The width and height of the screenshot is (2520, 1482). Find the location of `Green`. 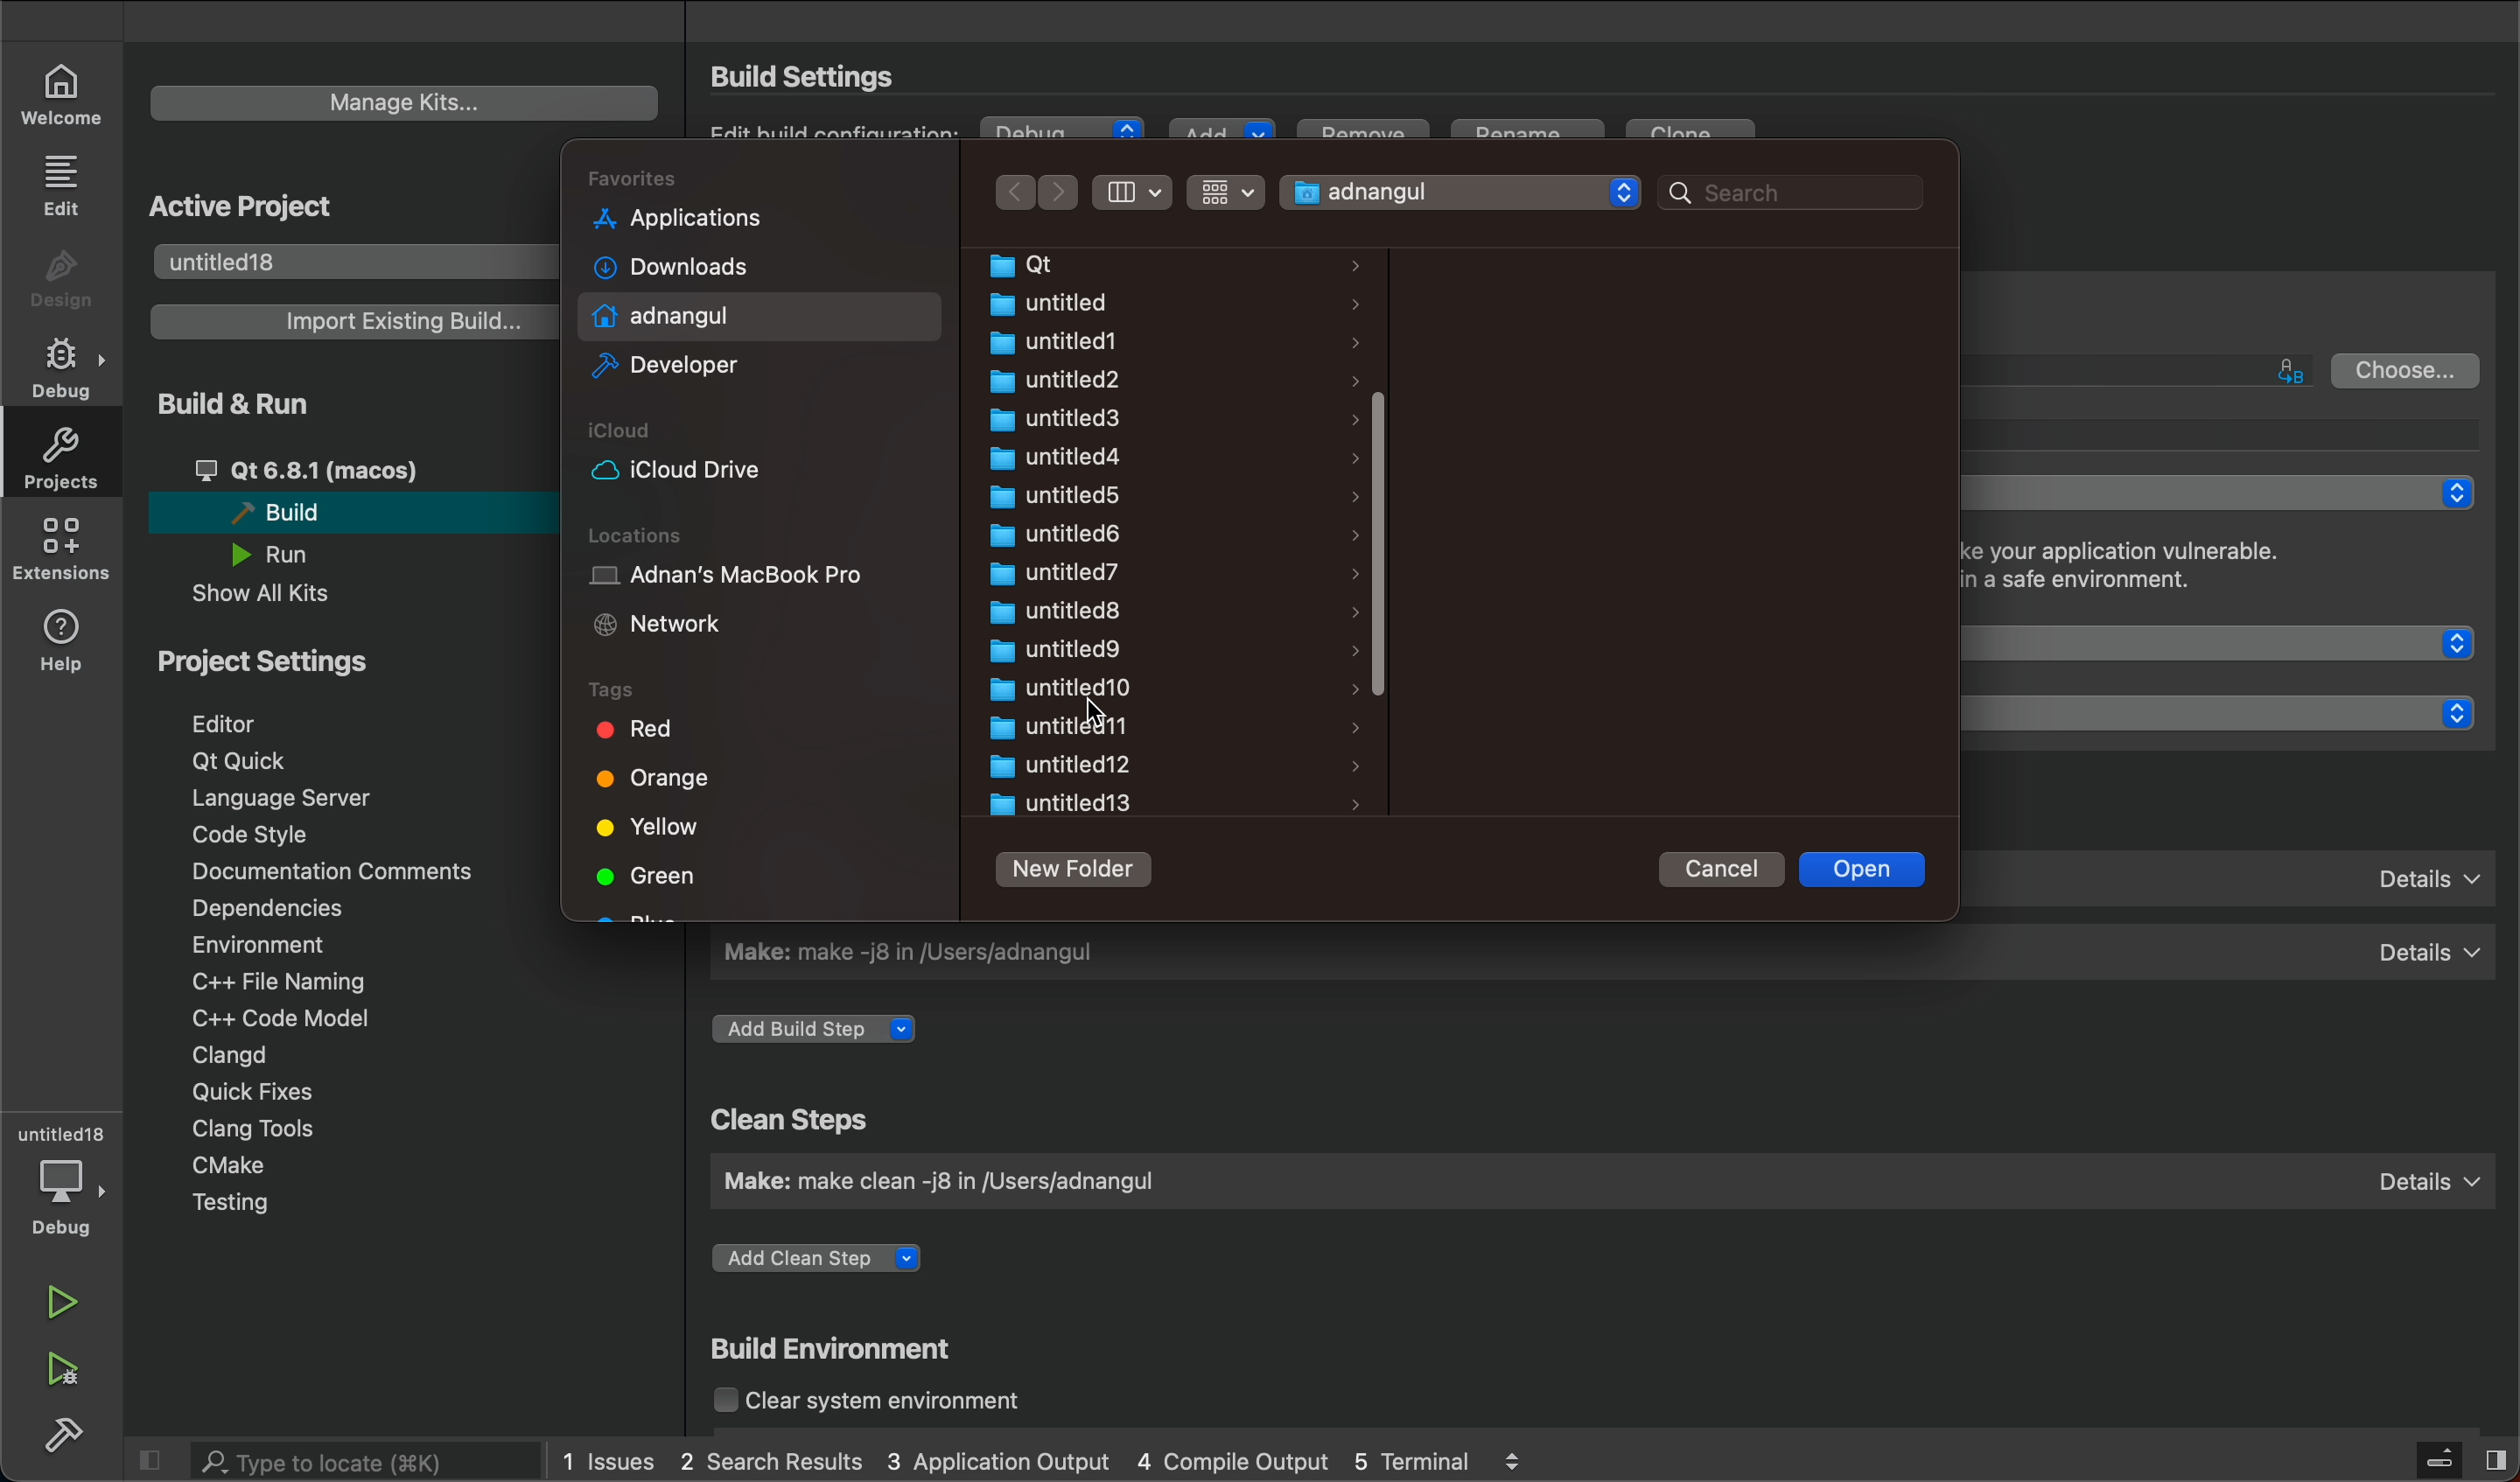

Green is located at coordinates (654, 874).